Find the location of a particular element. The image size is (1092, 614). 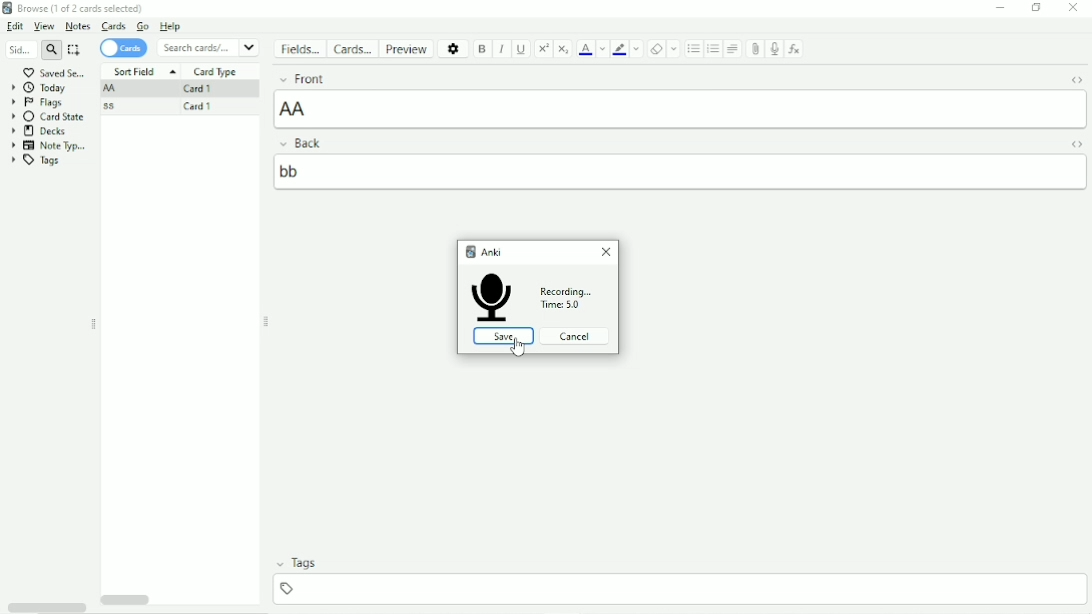

ss is located at coordinates (108, 107).